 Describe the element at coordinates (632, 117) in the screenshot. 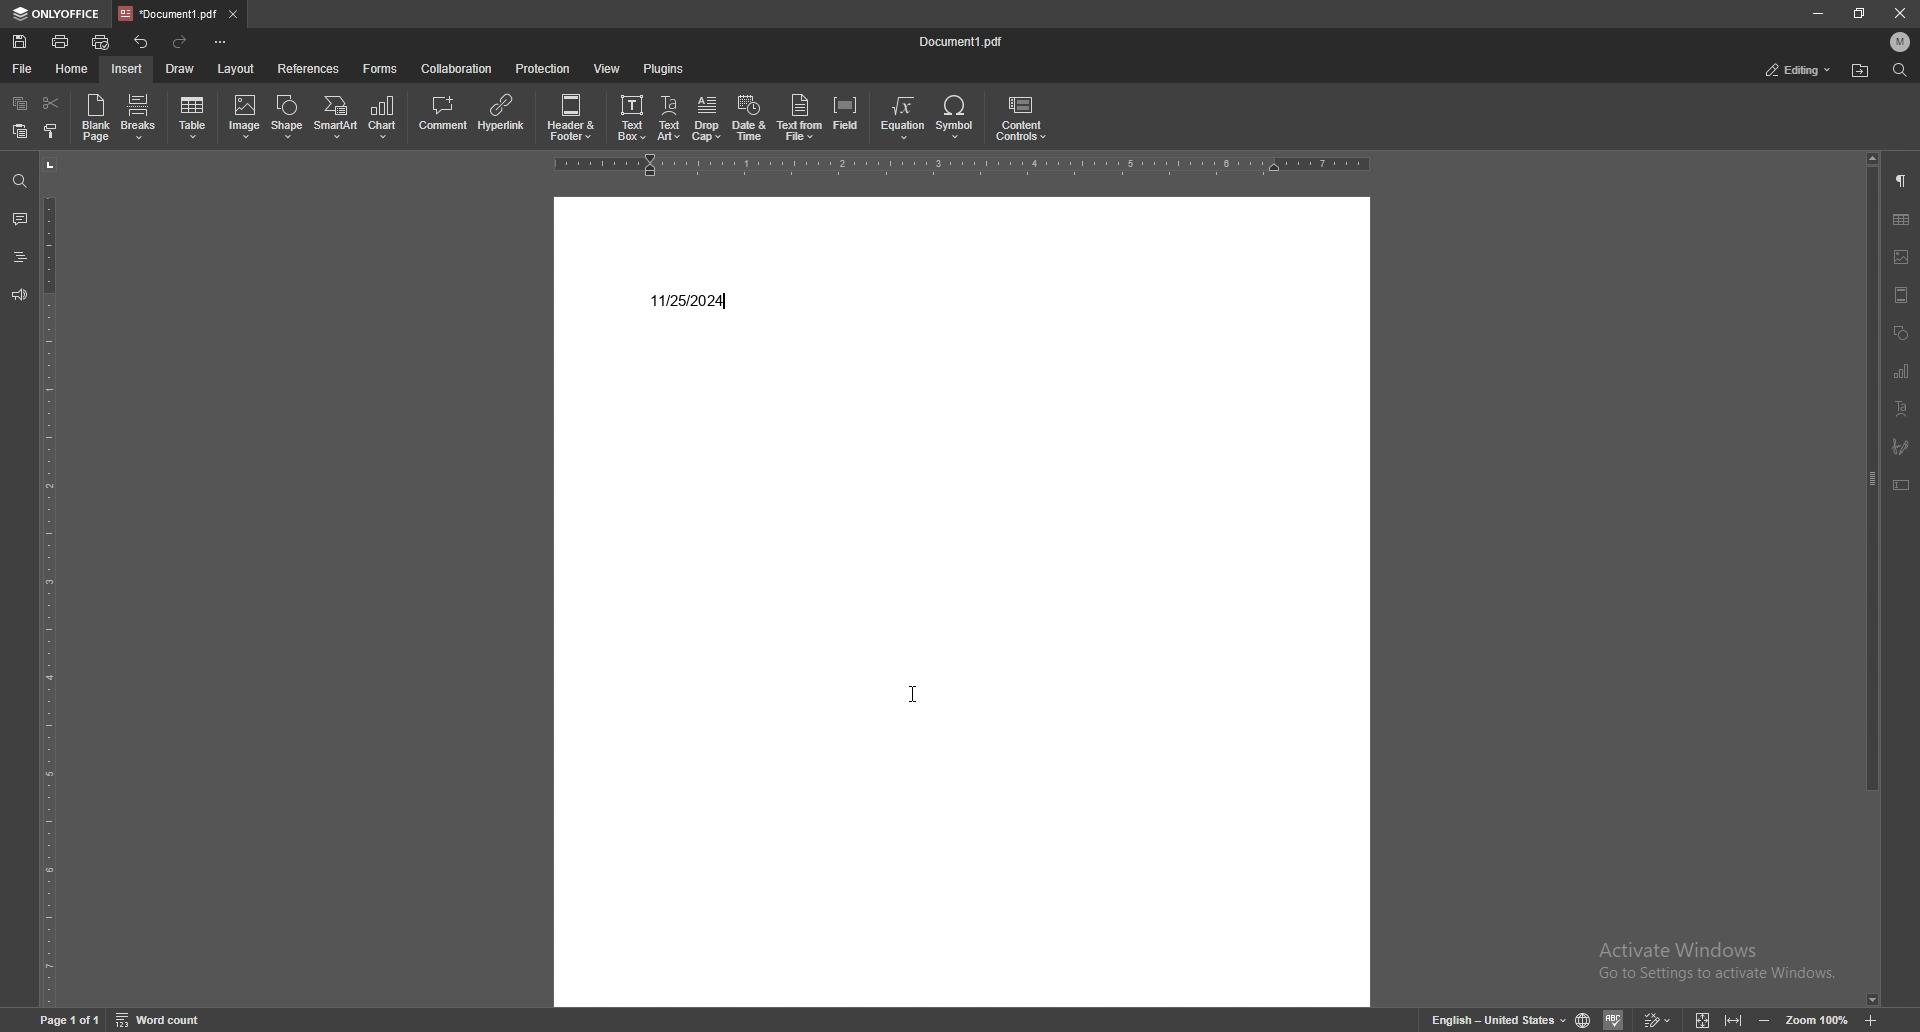

I see `text box` at that location.